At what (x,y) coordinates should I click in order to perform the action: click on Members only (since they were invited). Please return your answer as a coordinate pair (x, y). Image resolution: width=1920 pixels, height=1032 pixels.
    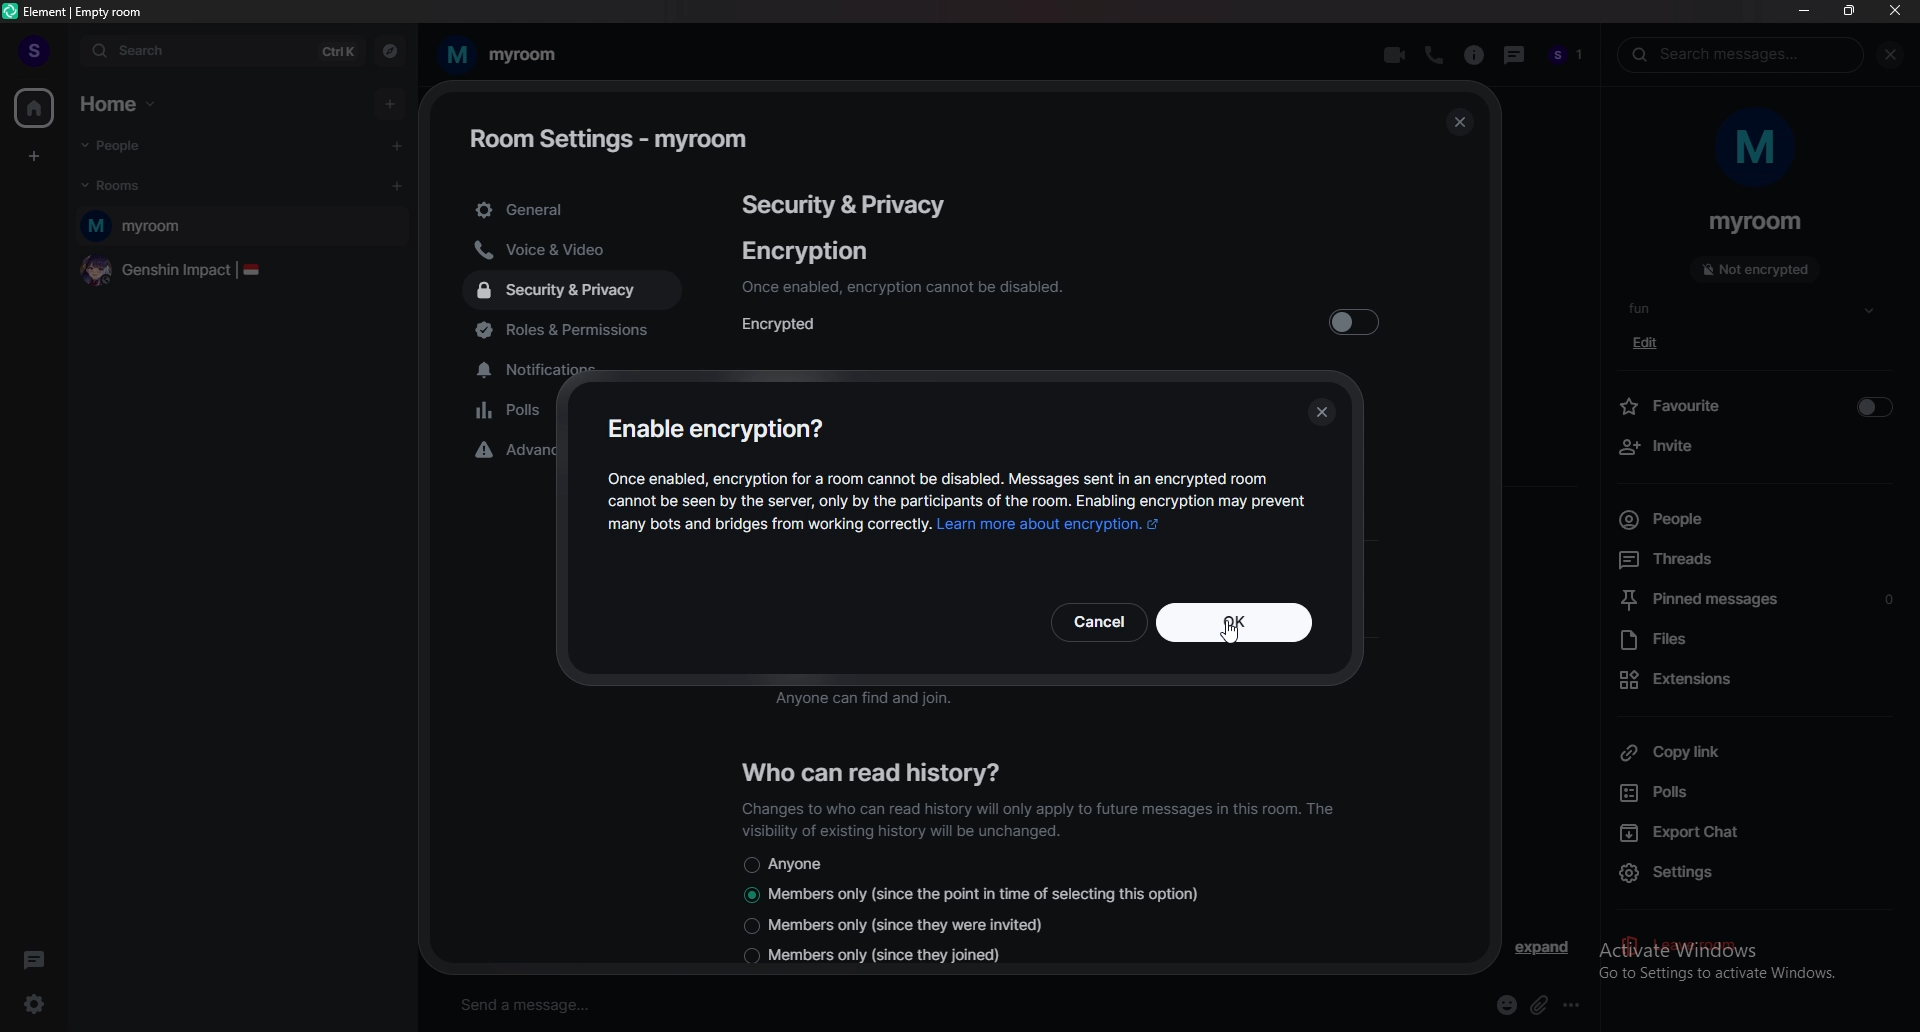
    Looking at the image, I should click on (892, 925).